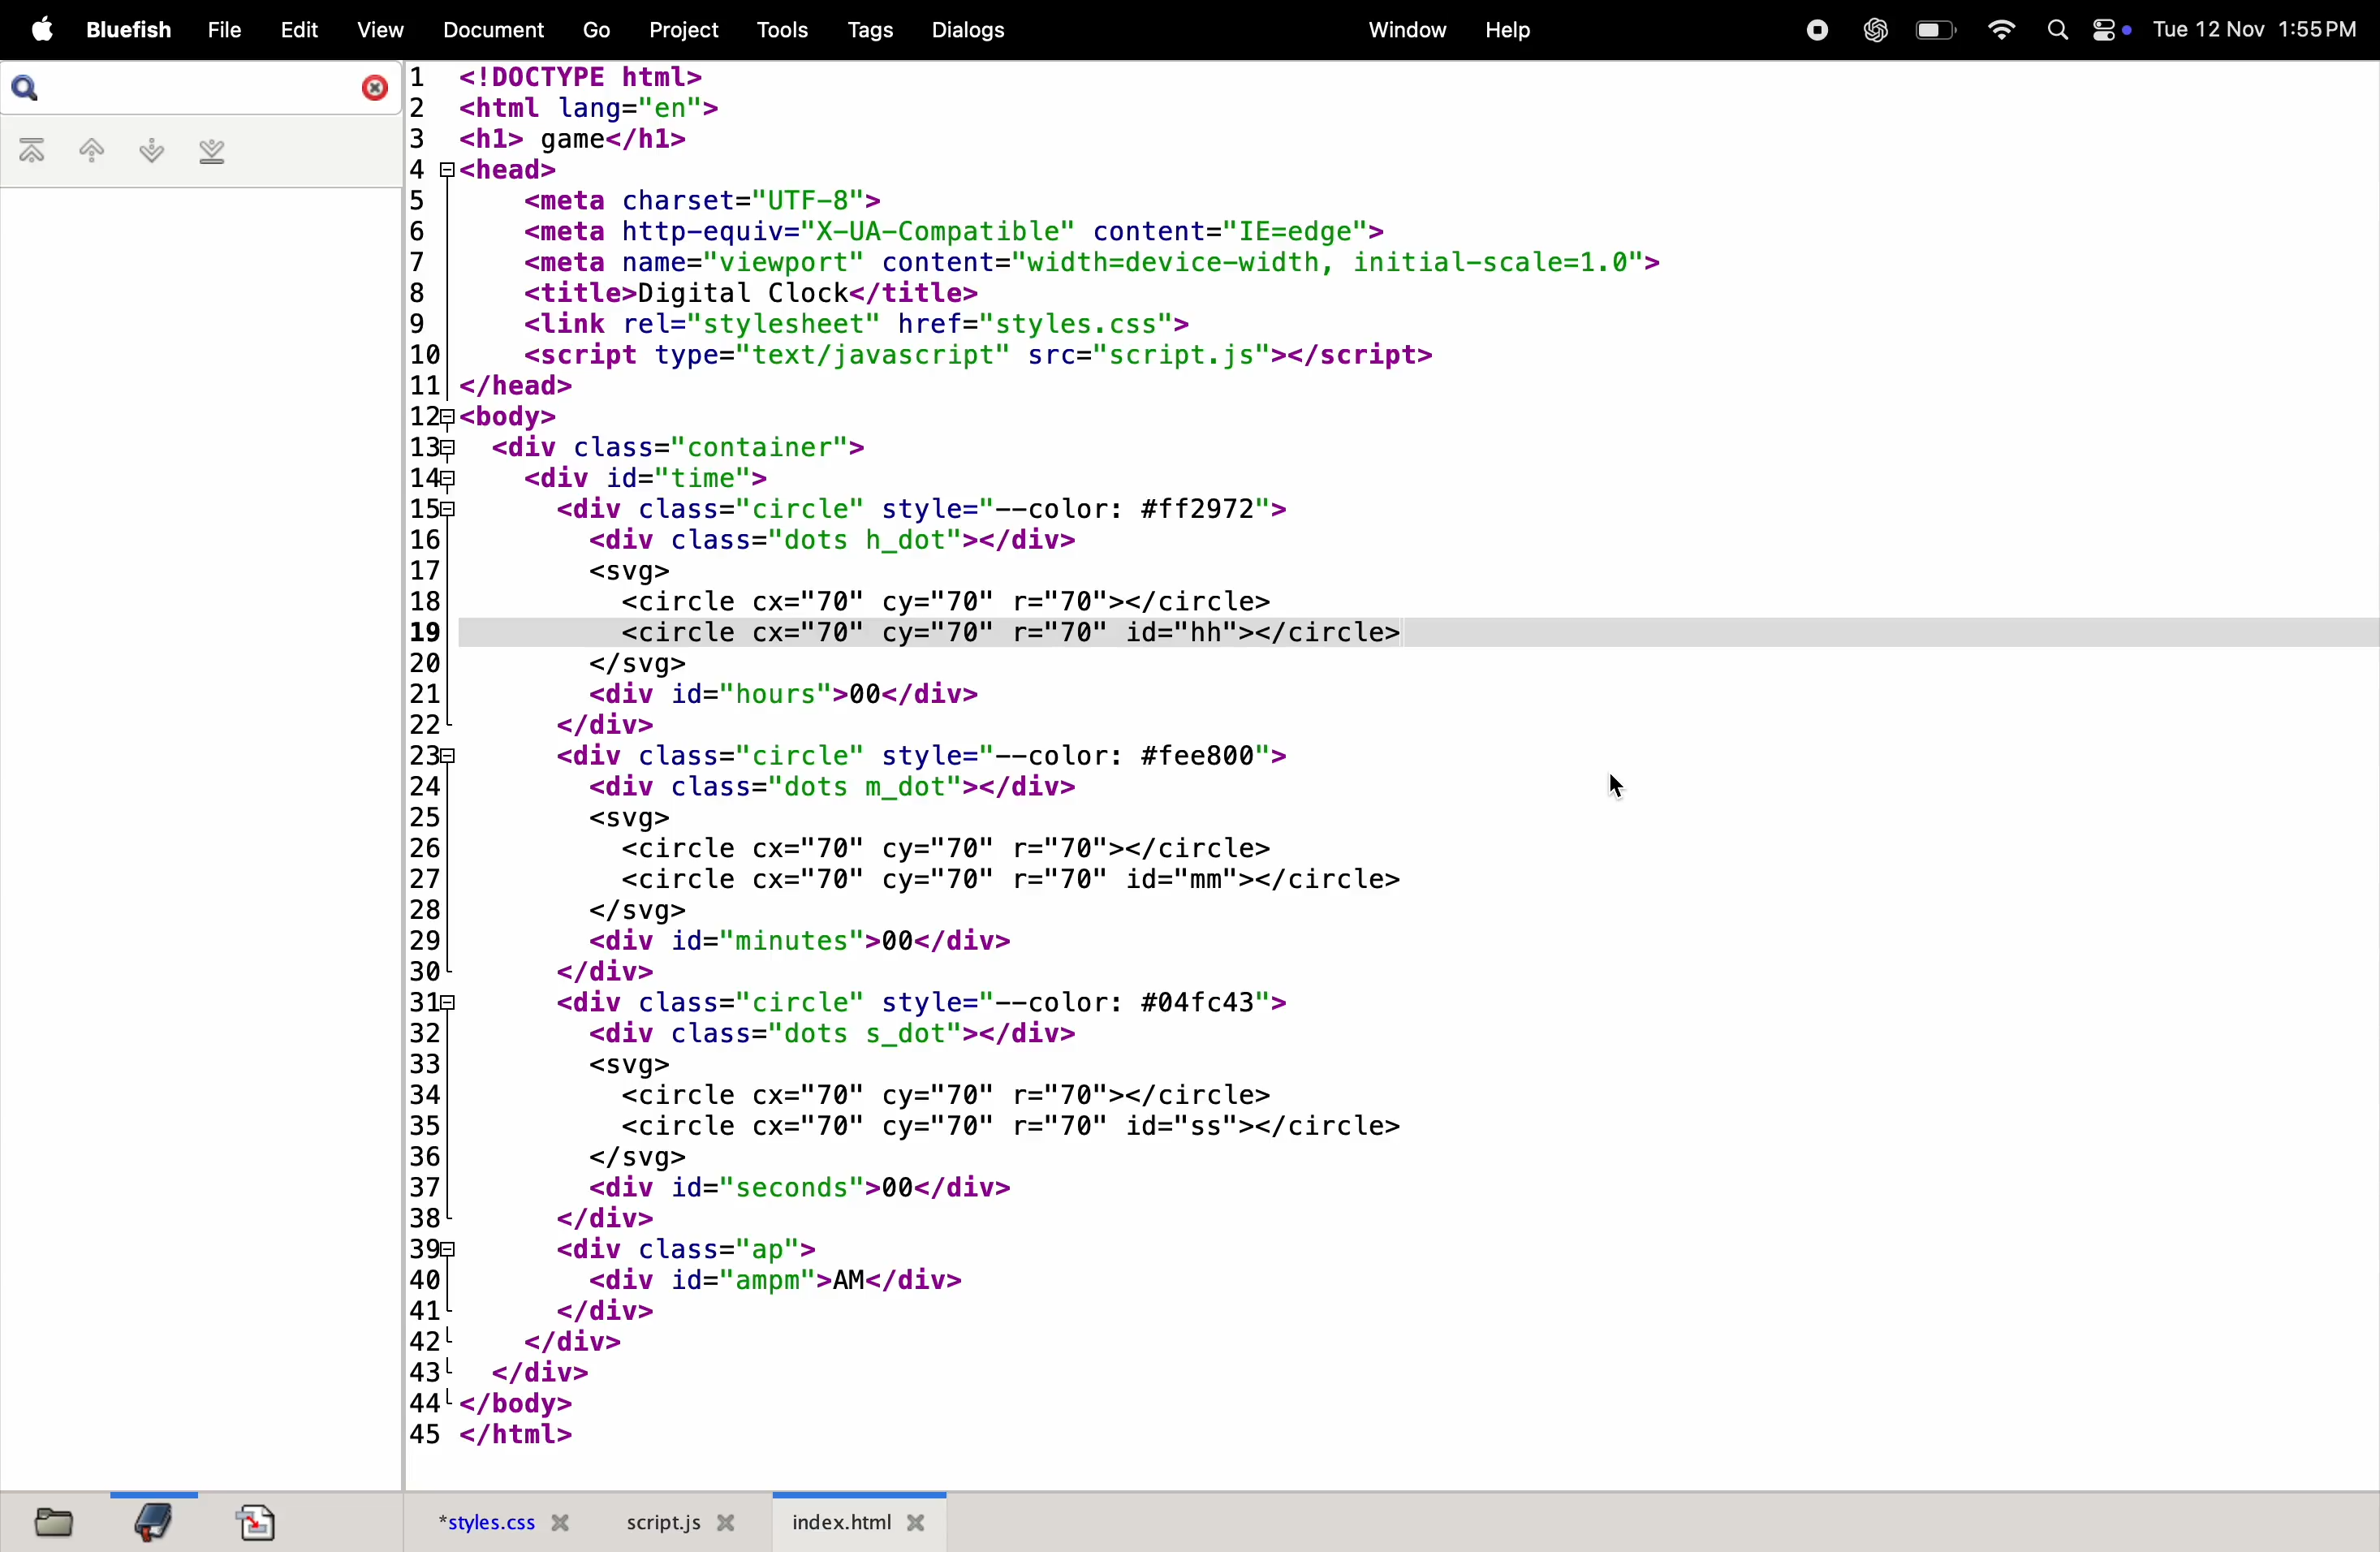 This screenshot has height=1552, width=2380. Describe the element at coordinates (32, 153) in the screenshot. I see `first bookmark` at that location.